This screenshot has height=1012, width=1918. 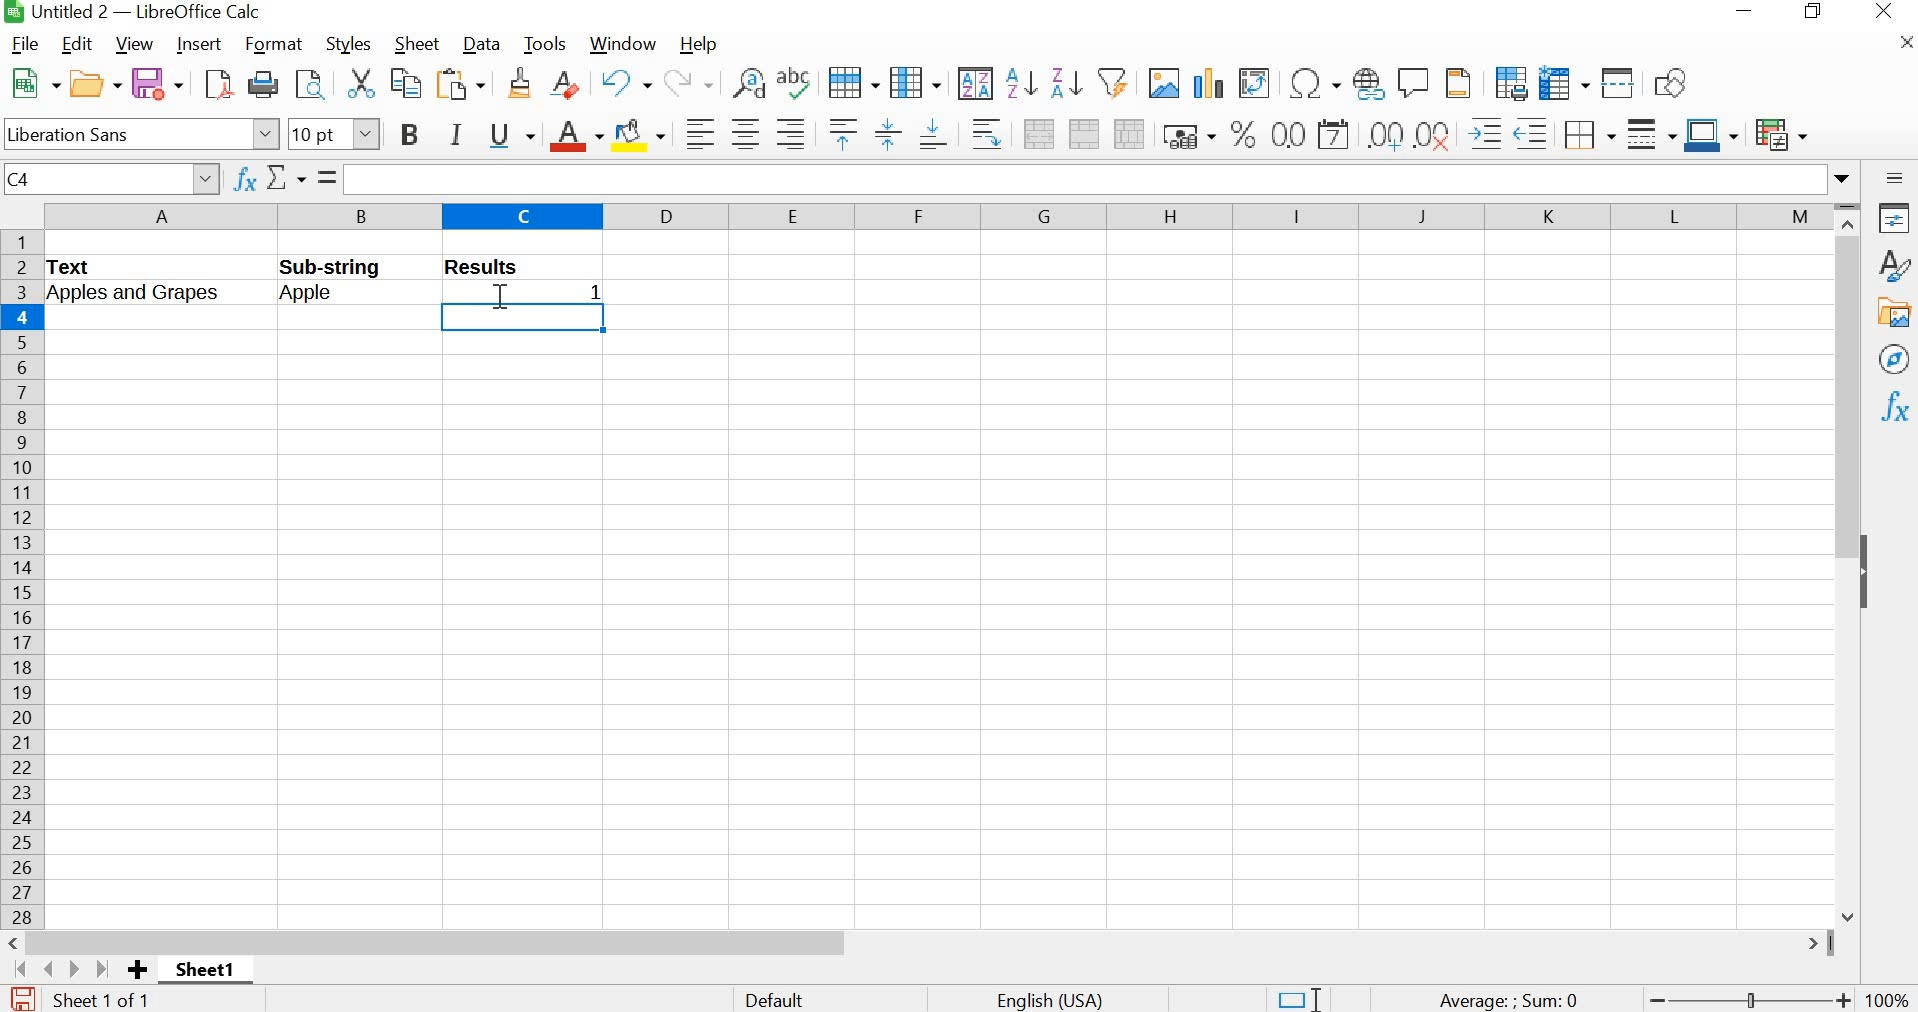 What do you see at coordinates (1504, 1000) in the screenshot?
I see `formula` at bounding box center [1504, 1000].